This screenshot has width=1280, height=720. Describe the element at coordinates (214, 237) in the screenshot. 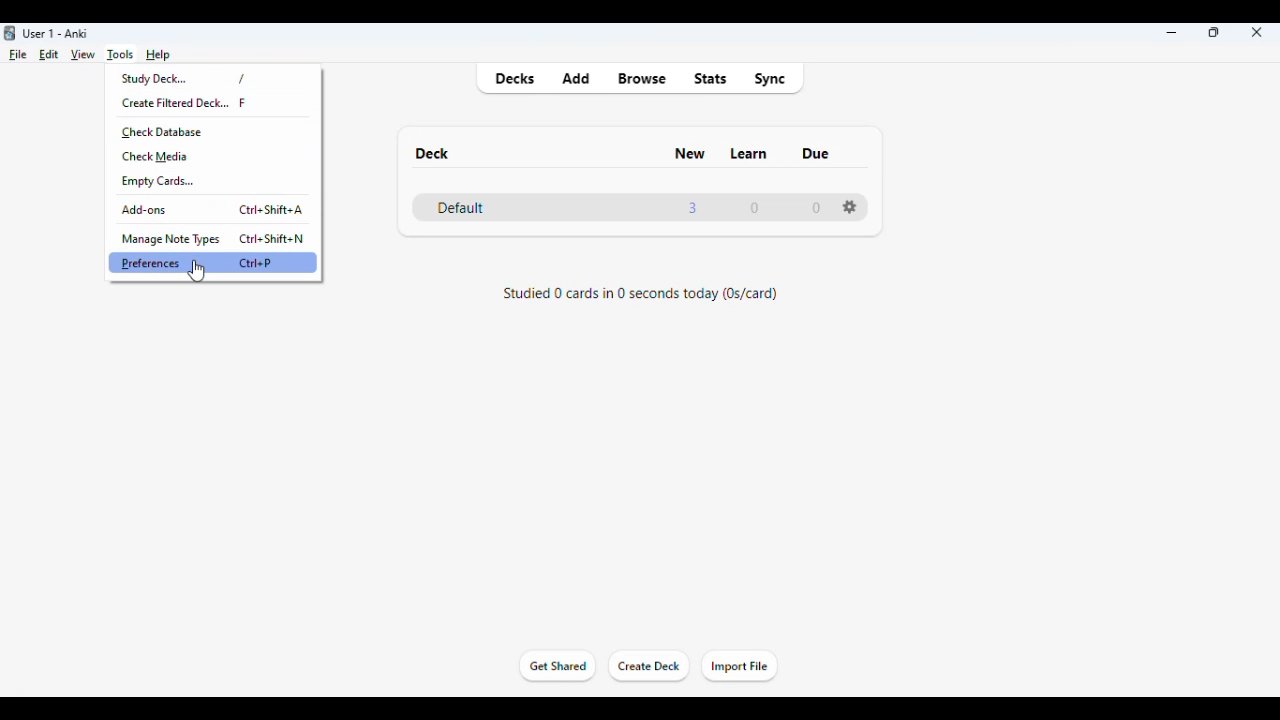

I see `manage note types Ctrl+Shift+N` at that location.